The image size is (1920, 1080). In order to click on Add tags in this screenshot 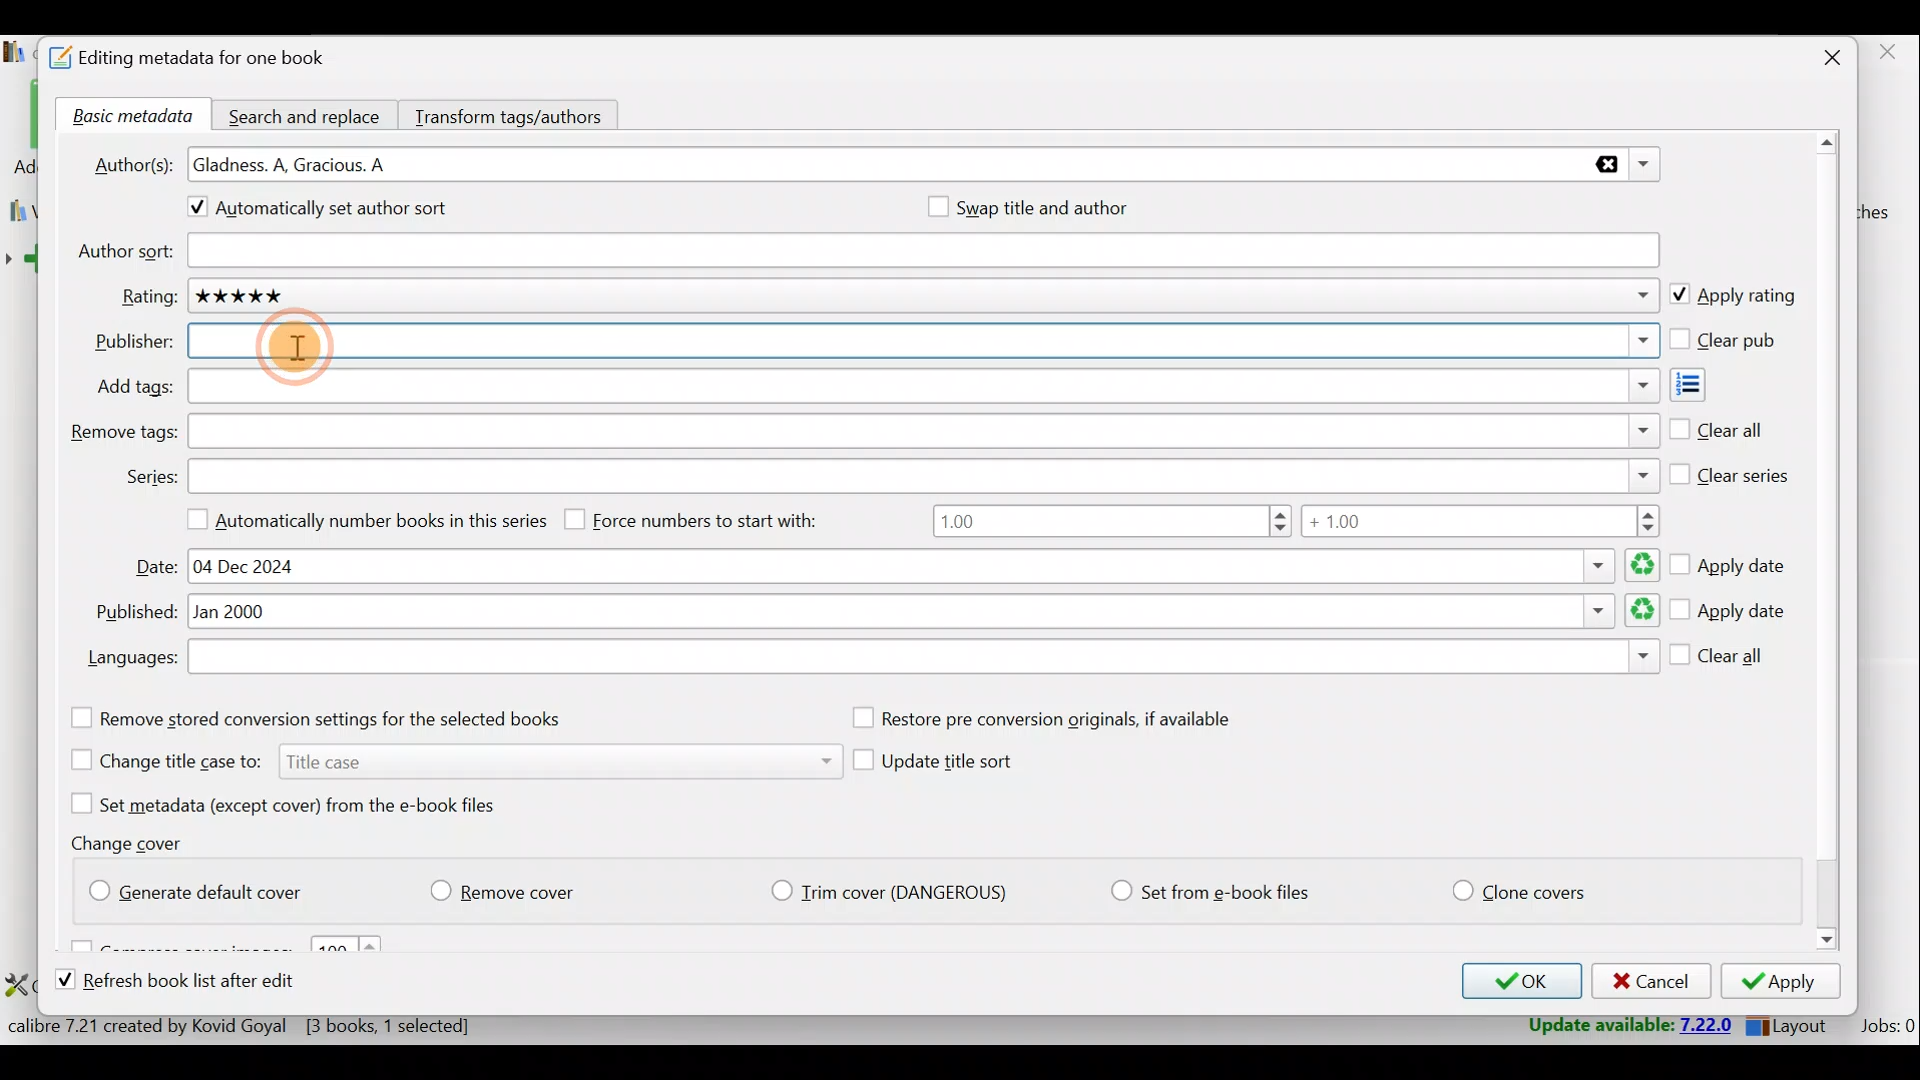, I will do `click(1706, 385)`.